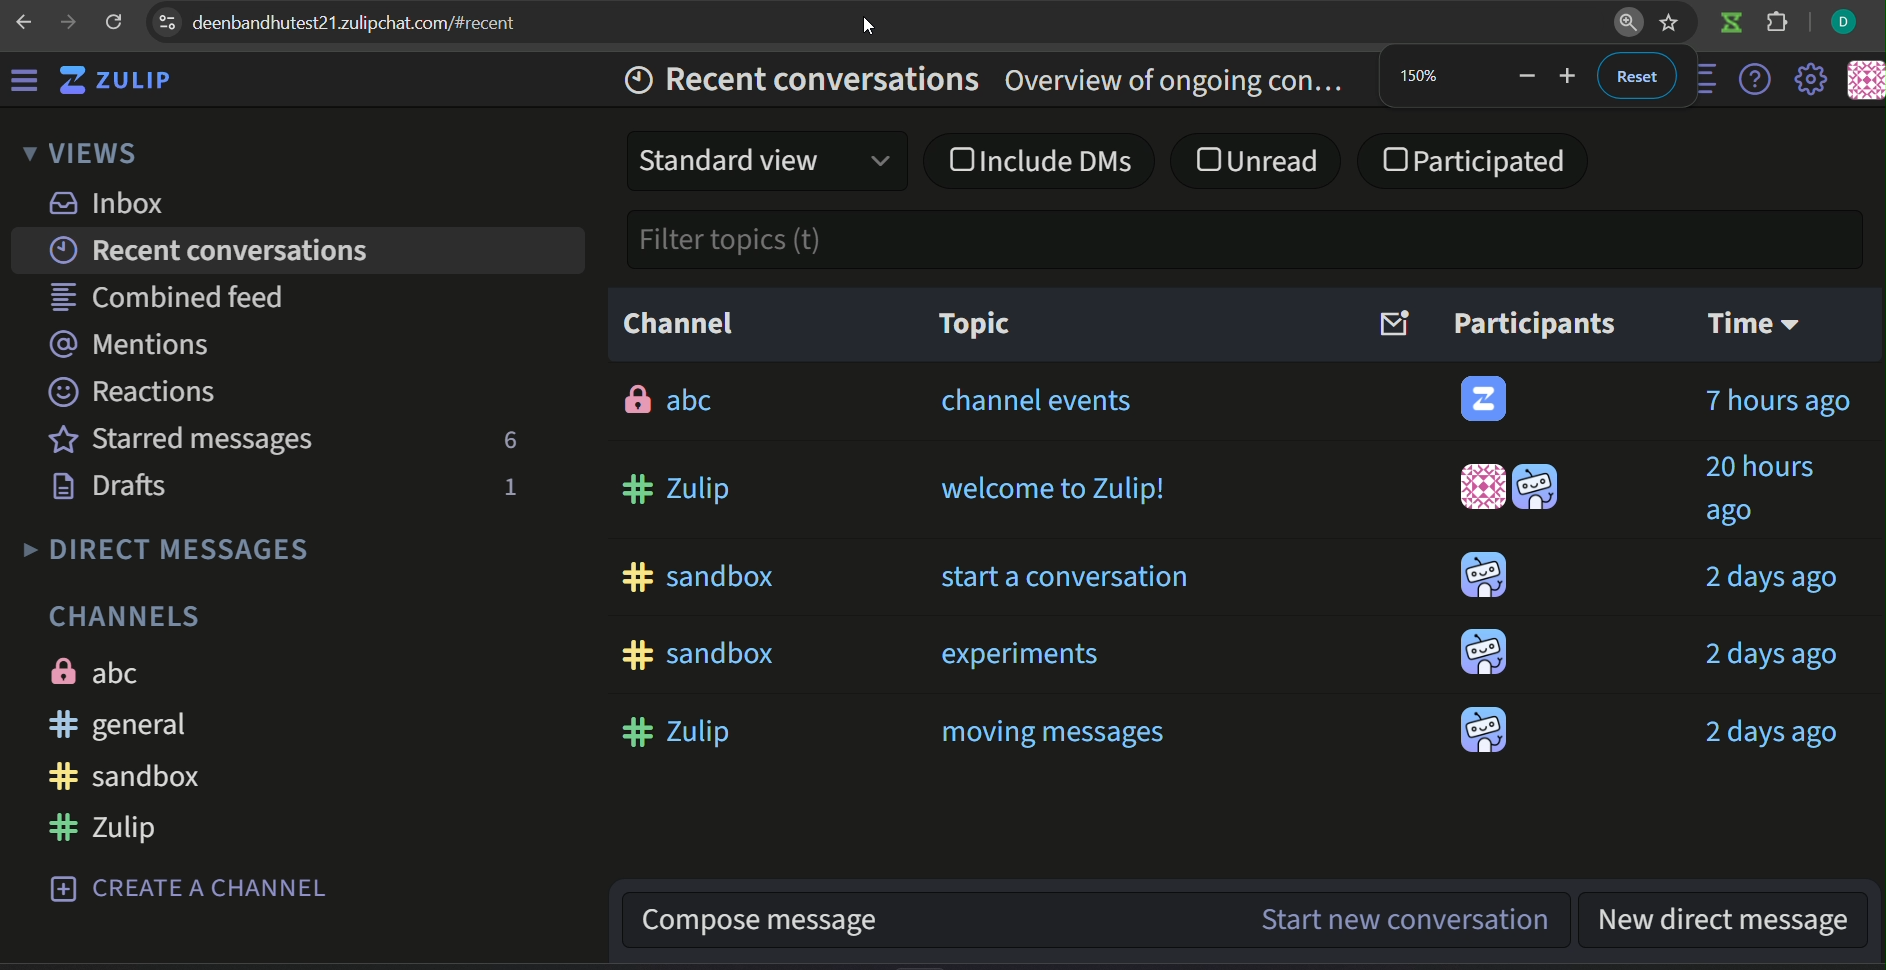  I want to click on options, so click(166, 20).